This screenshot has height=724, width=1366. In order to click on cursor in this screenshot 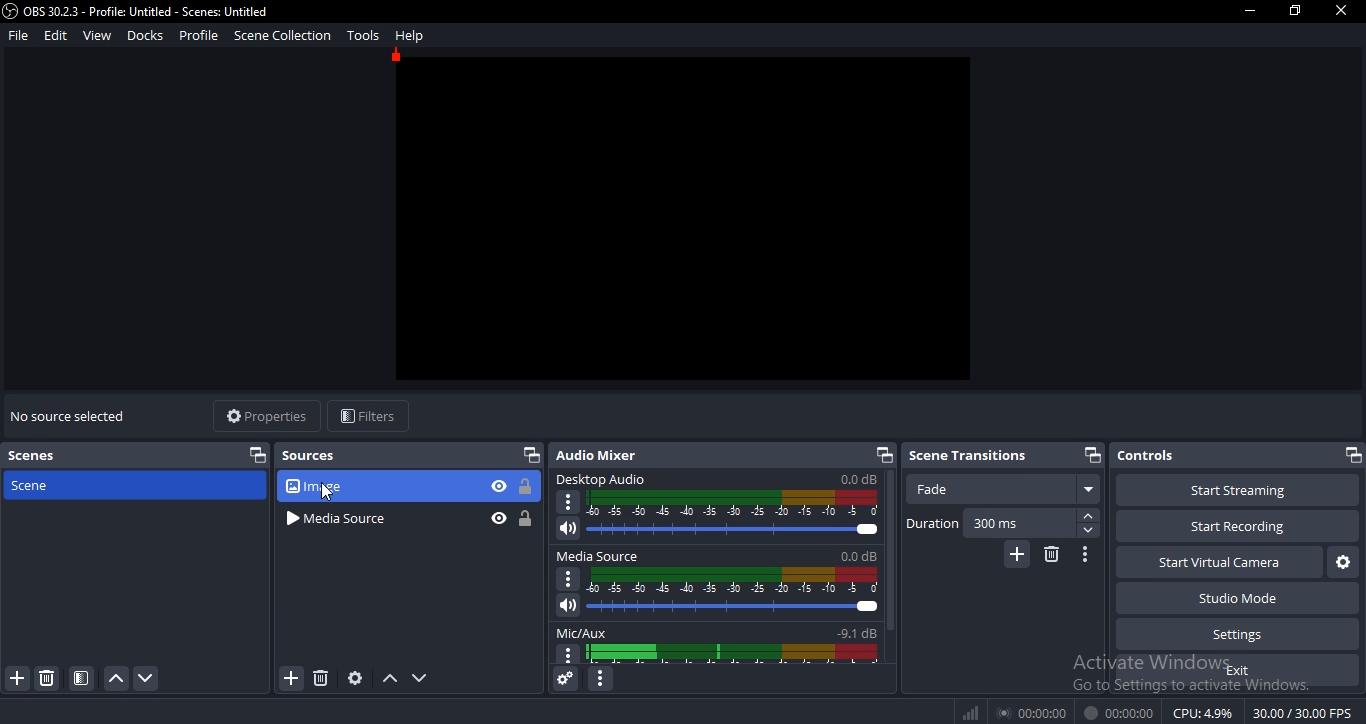, I will do `click(327, 490)`.